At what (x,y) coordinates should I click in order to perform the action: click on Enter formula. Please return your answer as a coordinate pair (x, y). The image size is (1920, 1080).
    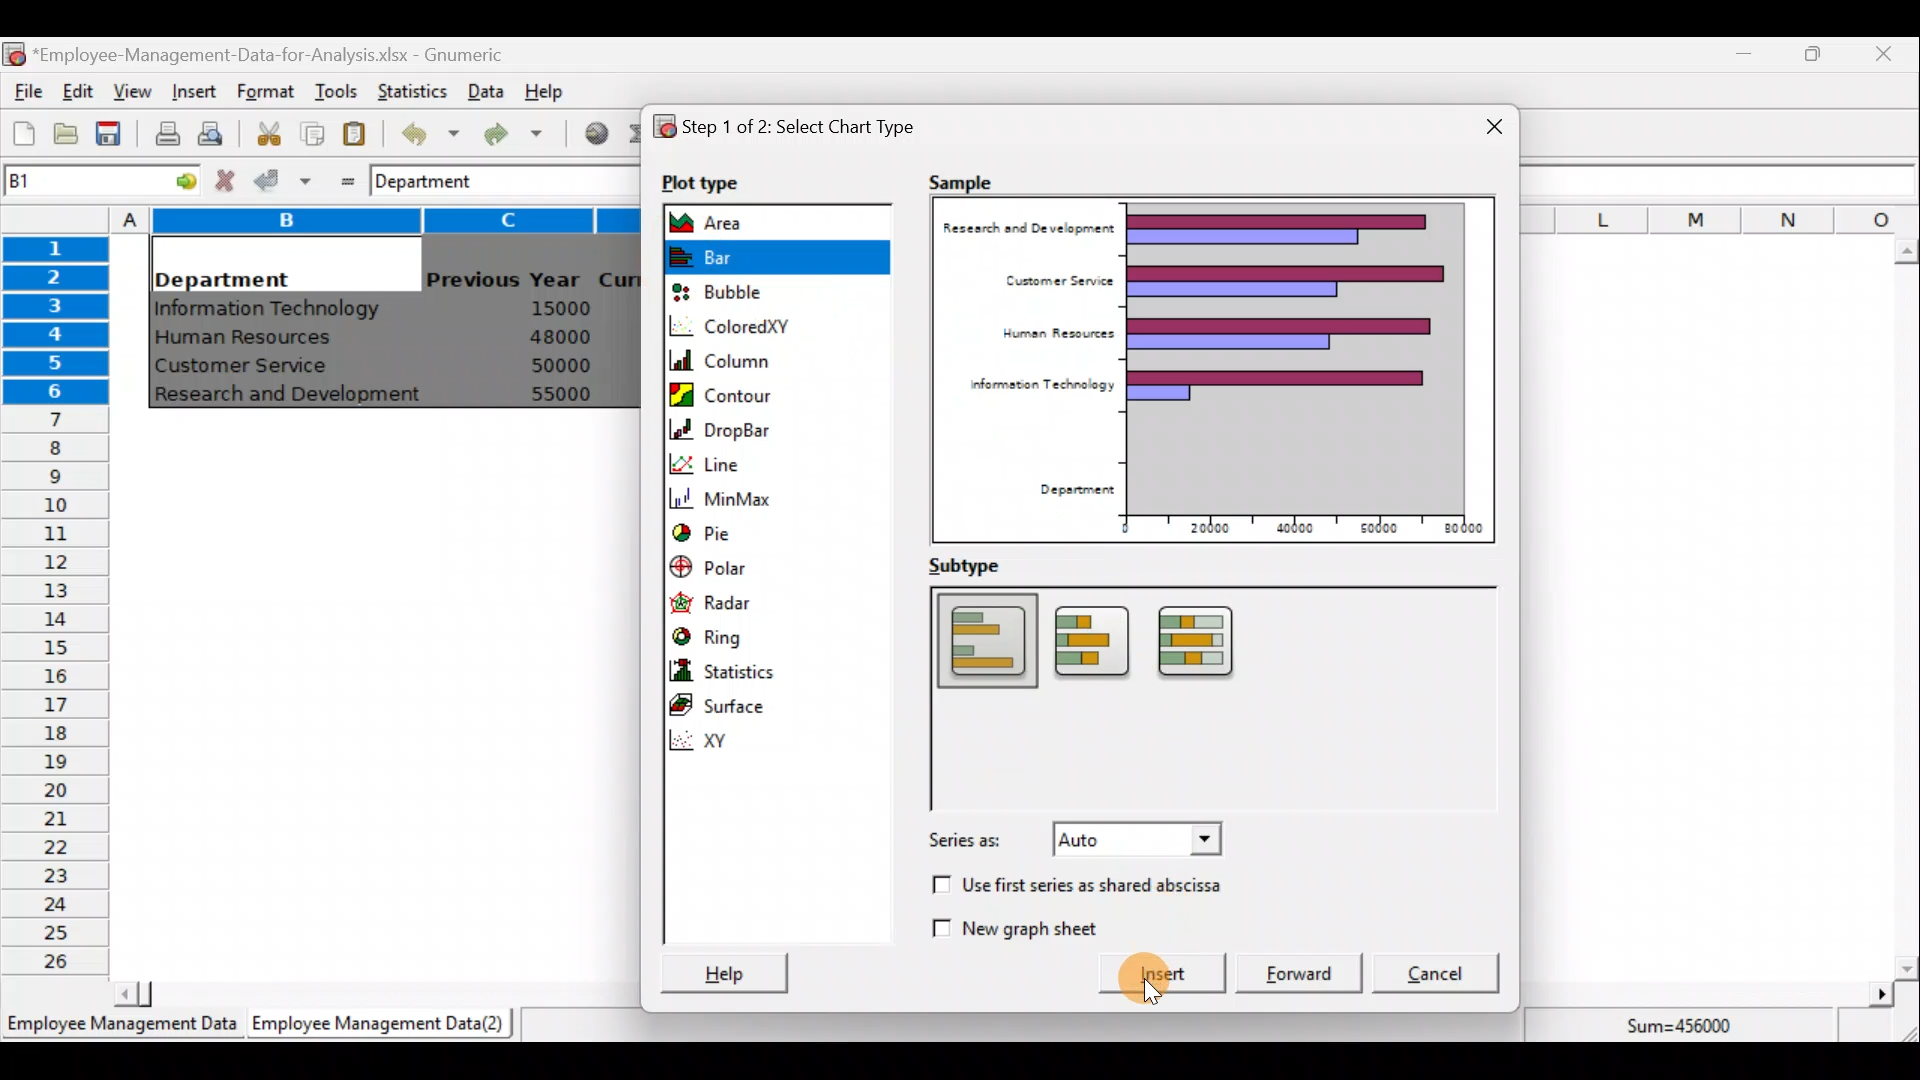
    Looking at the image, I should click on (342, 177).